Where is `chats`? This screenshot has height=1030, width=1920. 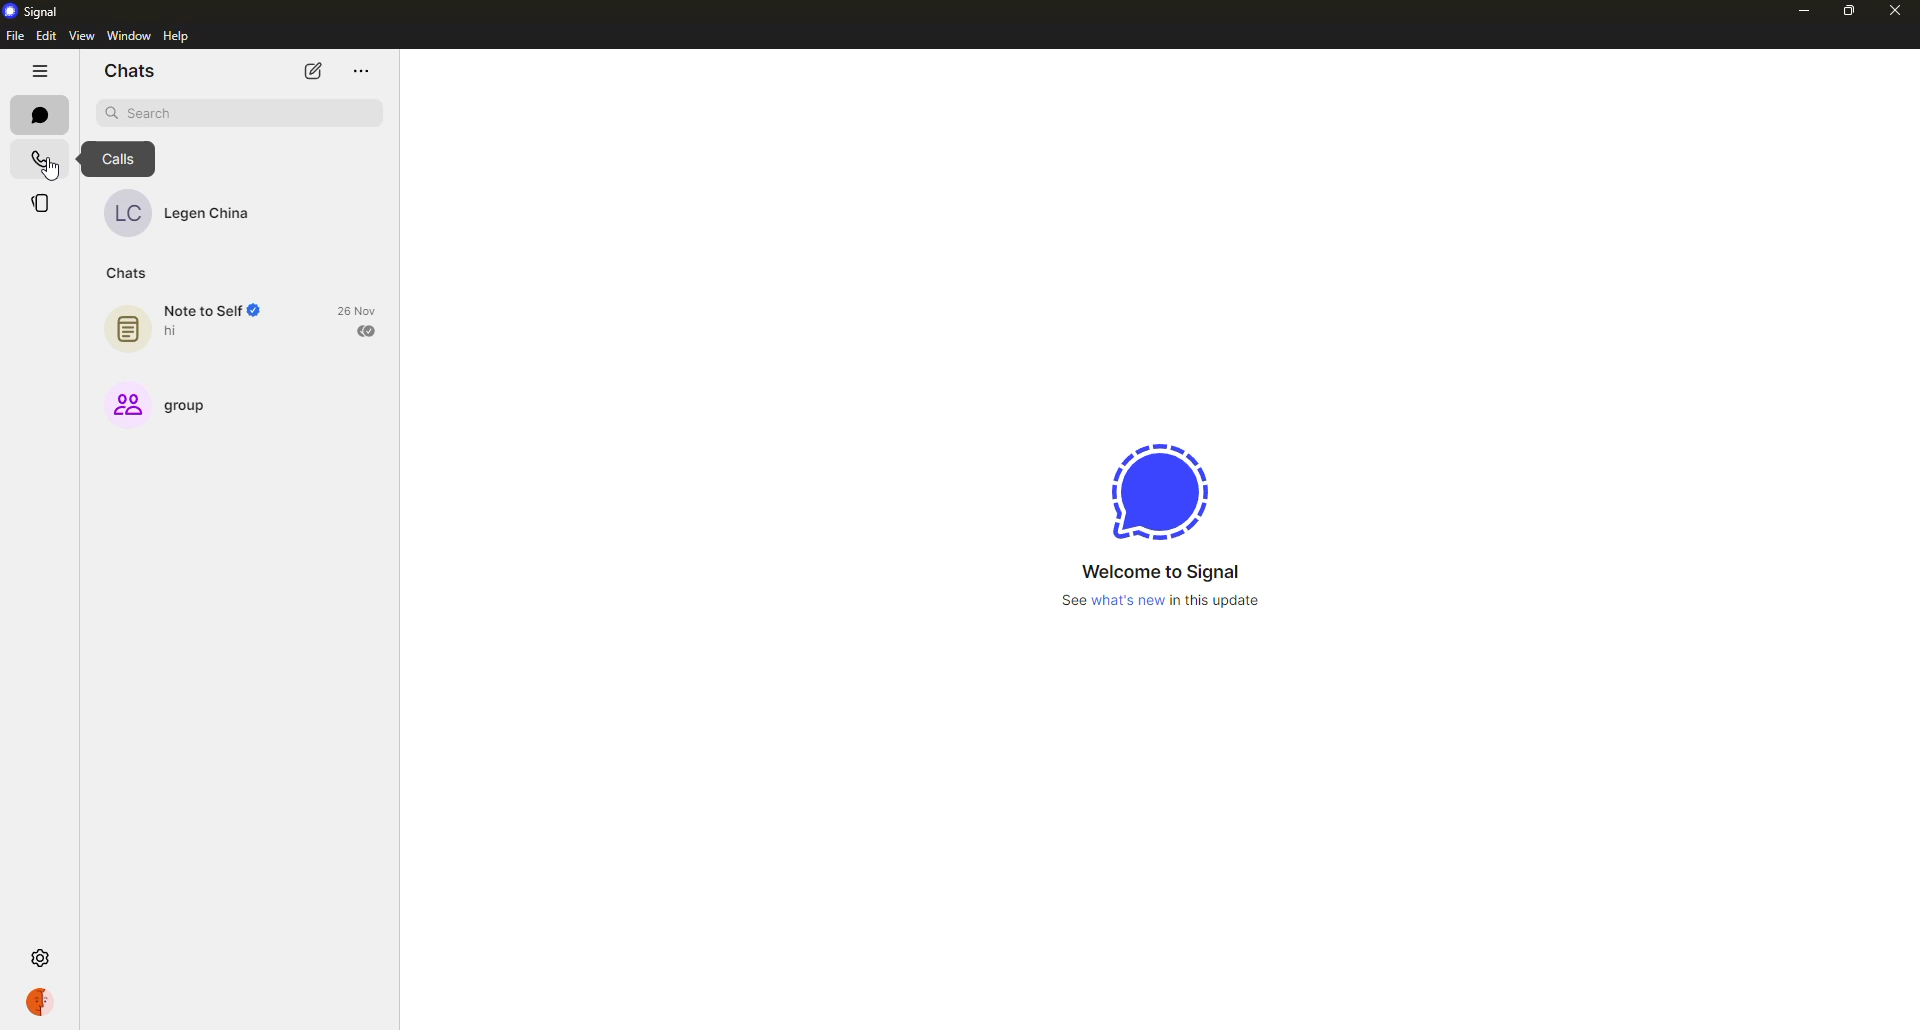
chats is located at coordinates (40, 115).